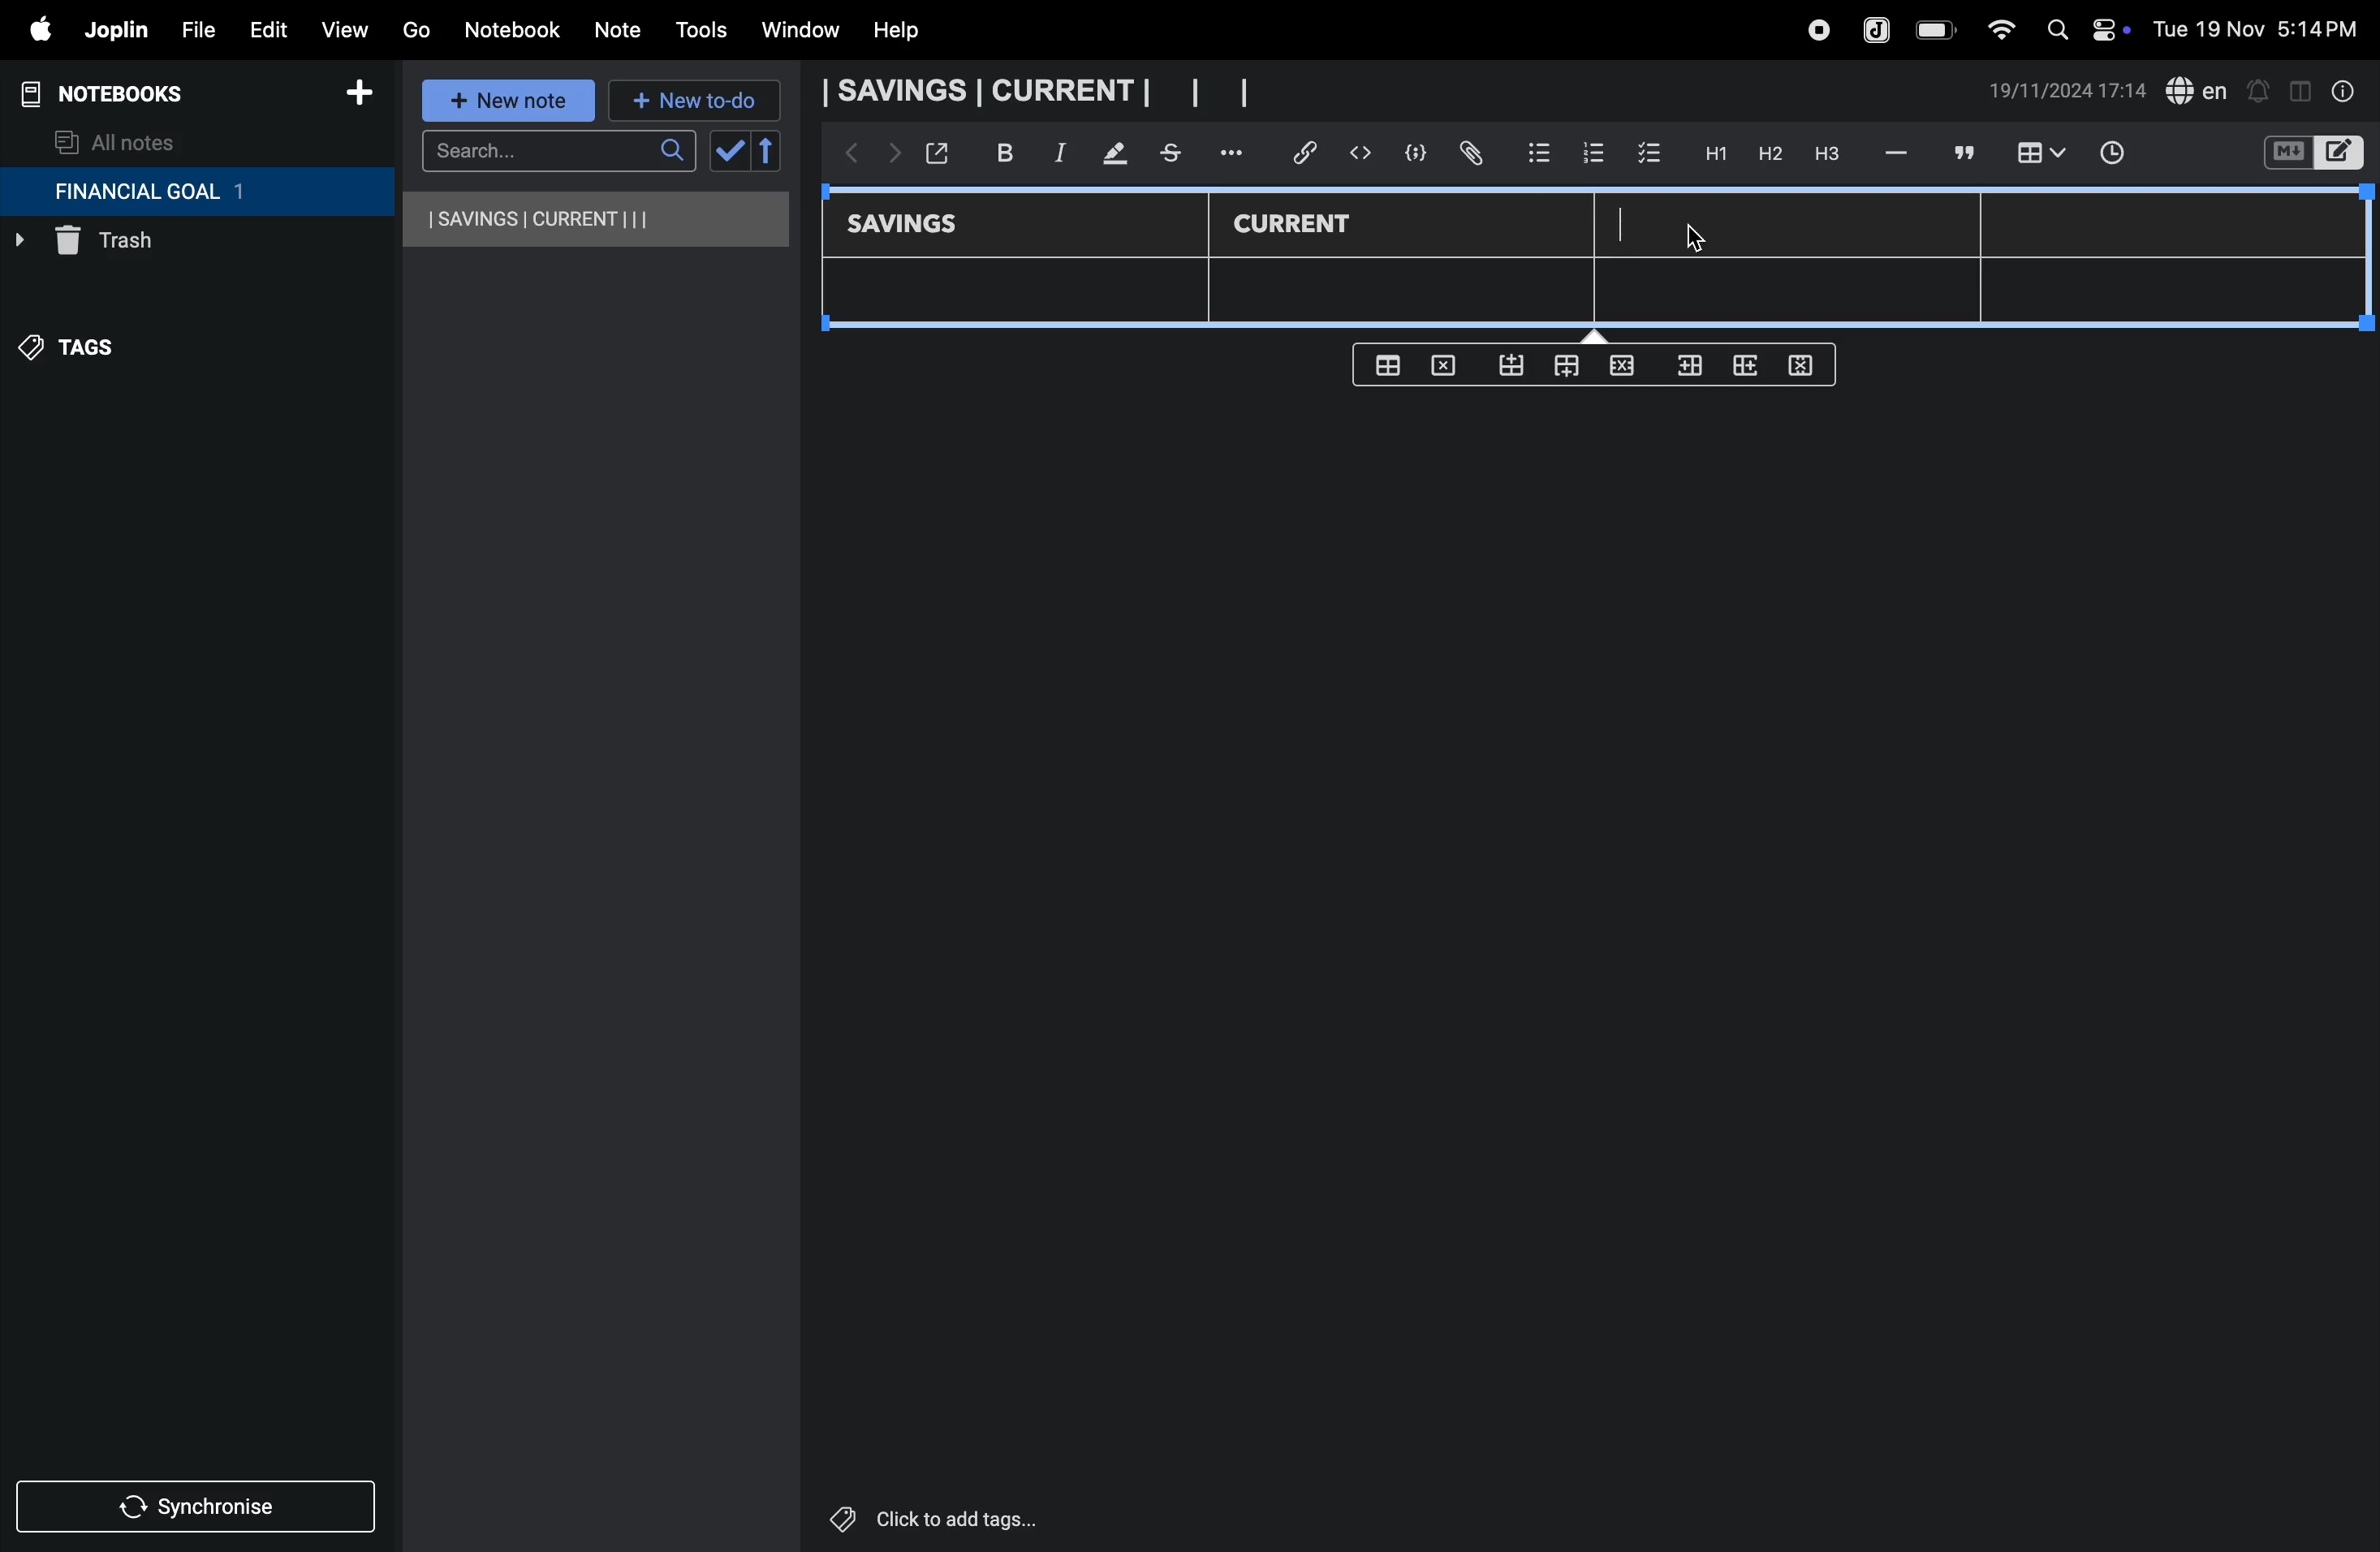  Describe the element at coordinates (2345, 91) in the screenshot. I see `info` at that location.